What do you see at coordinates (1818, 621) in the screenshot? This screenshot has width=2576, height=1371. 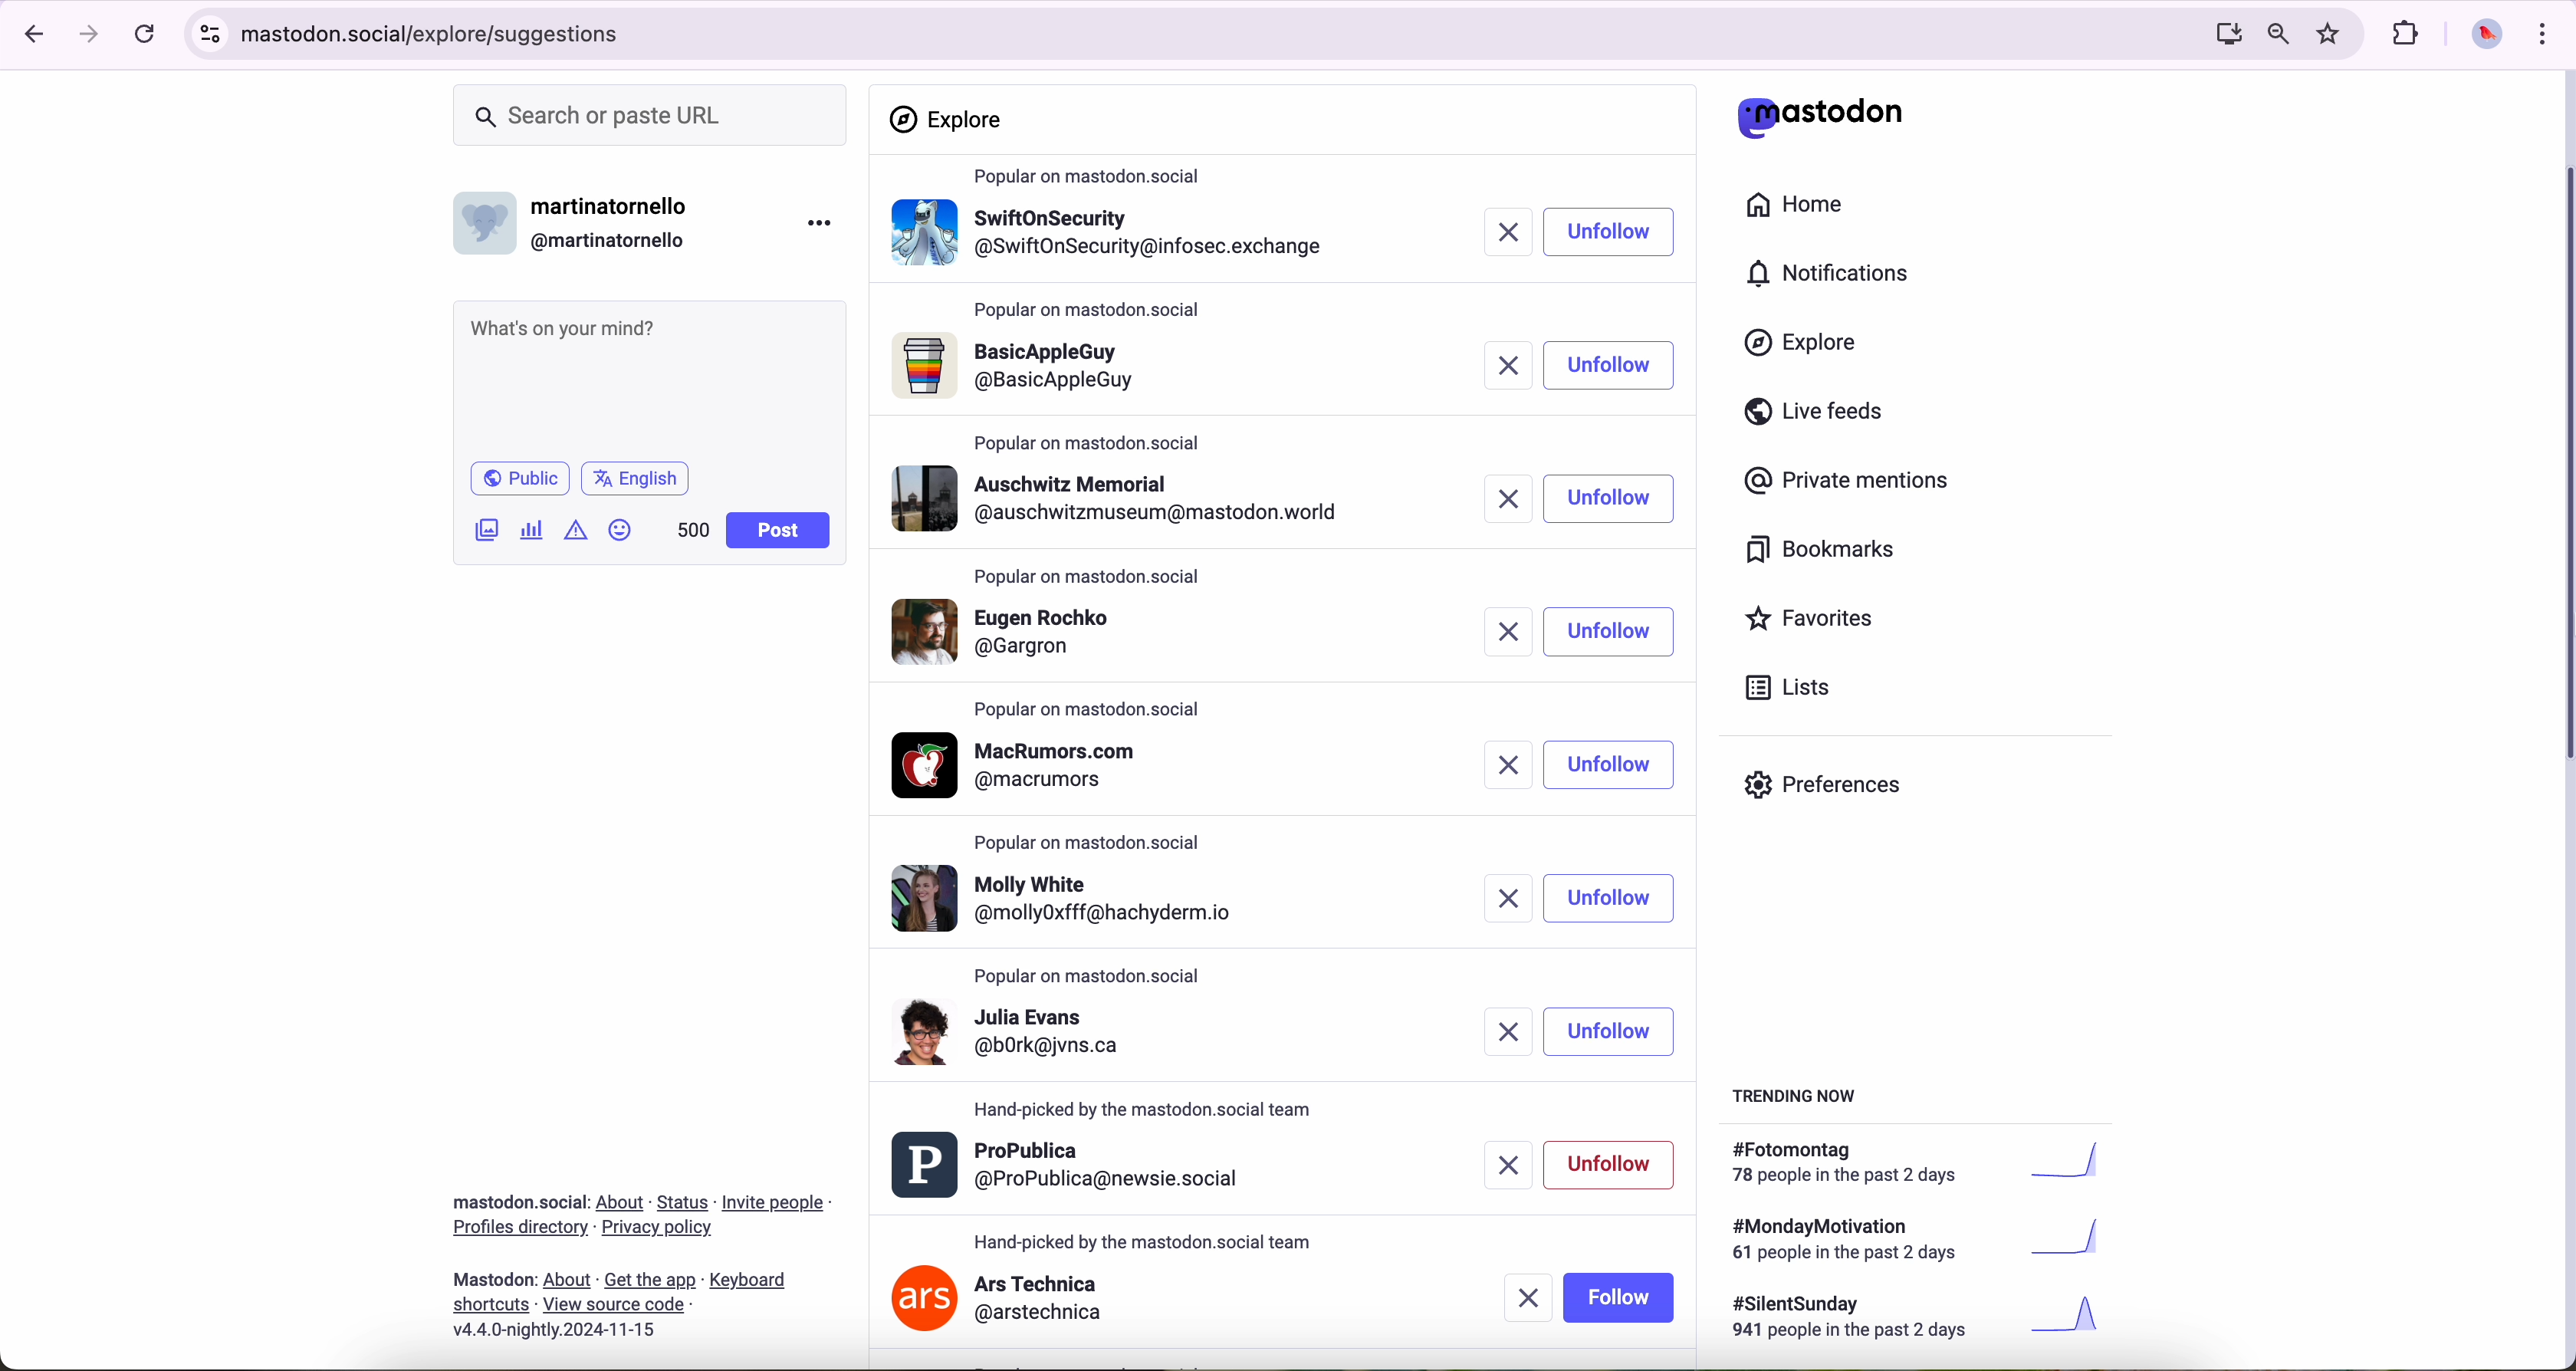 I see `favorites` at bounding box center [1818, 621].